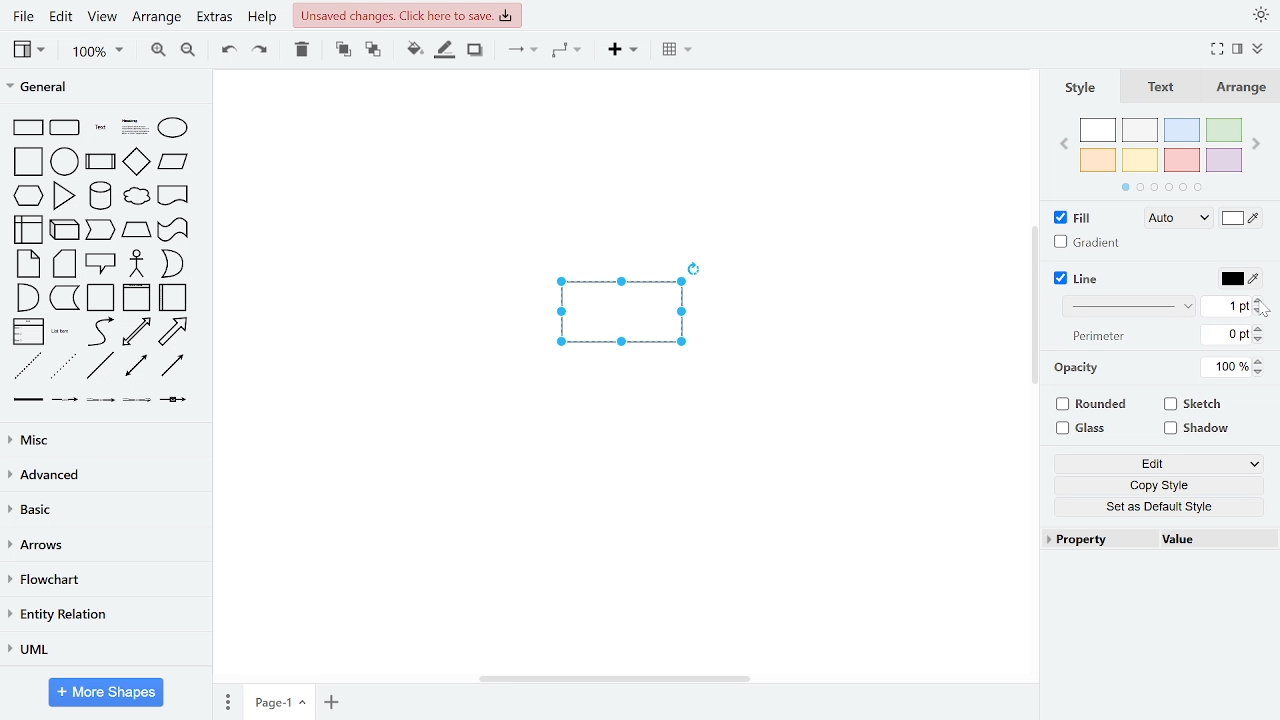 The width and height of the screenshot is (1280, 720). Describe the element at coordinates (27, 49) in the screenshot. I see `view` at that location.